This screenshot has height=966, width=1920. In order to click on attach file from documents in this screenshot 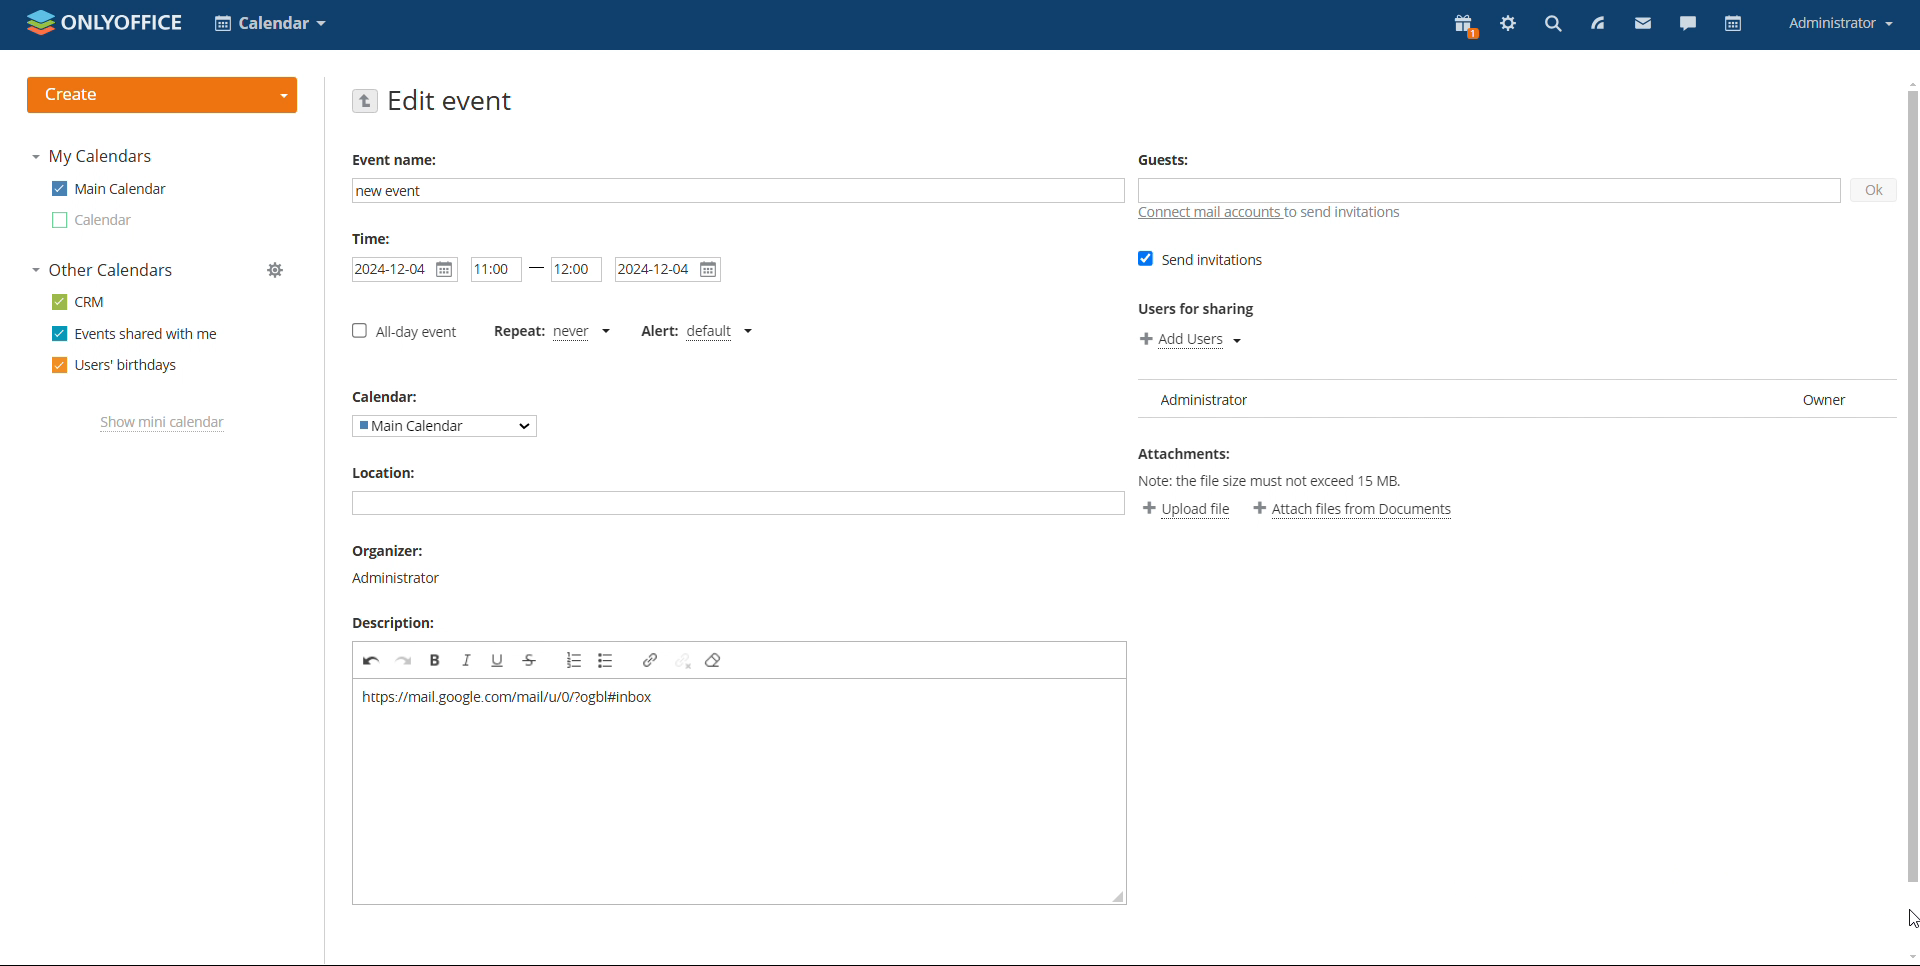, I will do `click(1355, 511)`.